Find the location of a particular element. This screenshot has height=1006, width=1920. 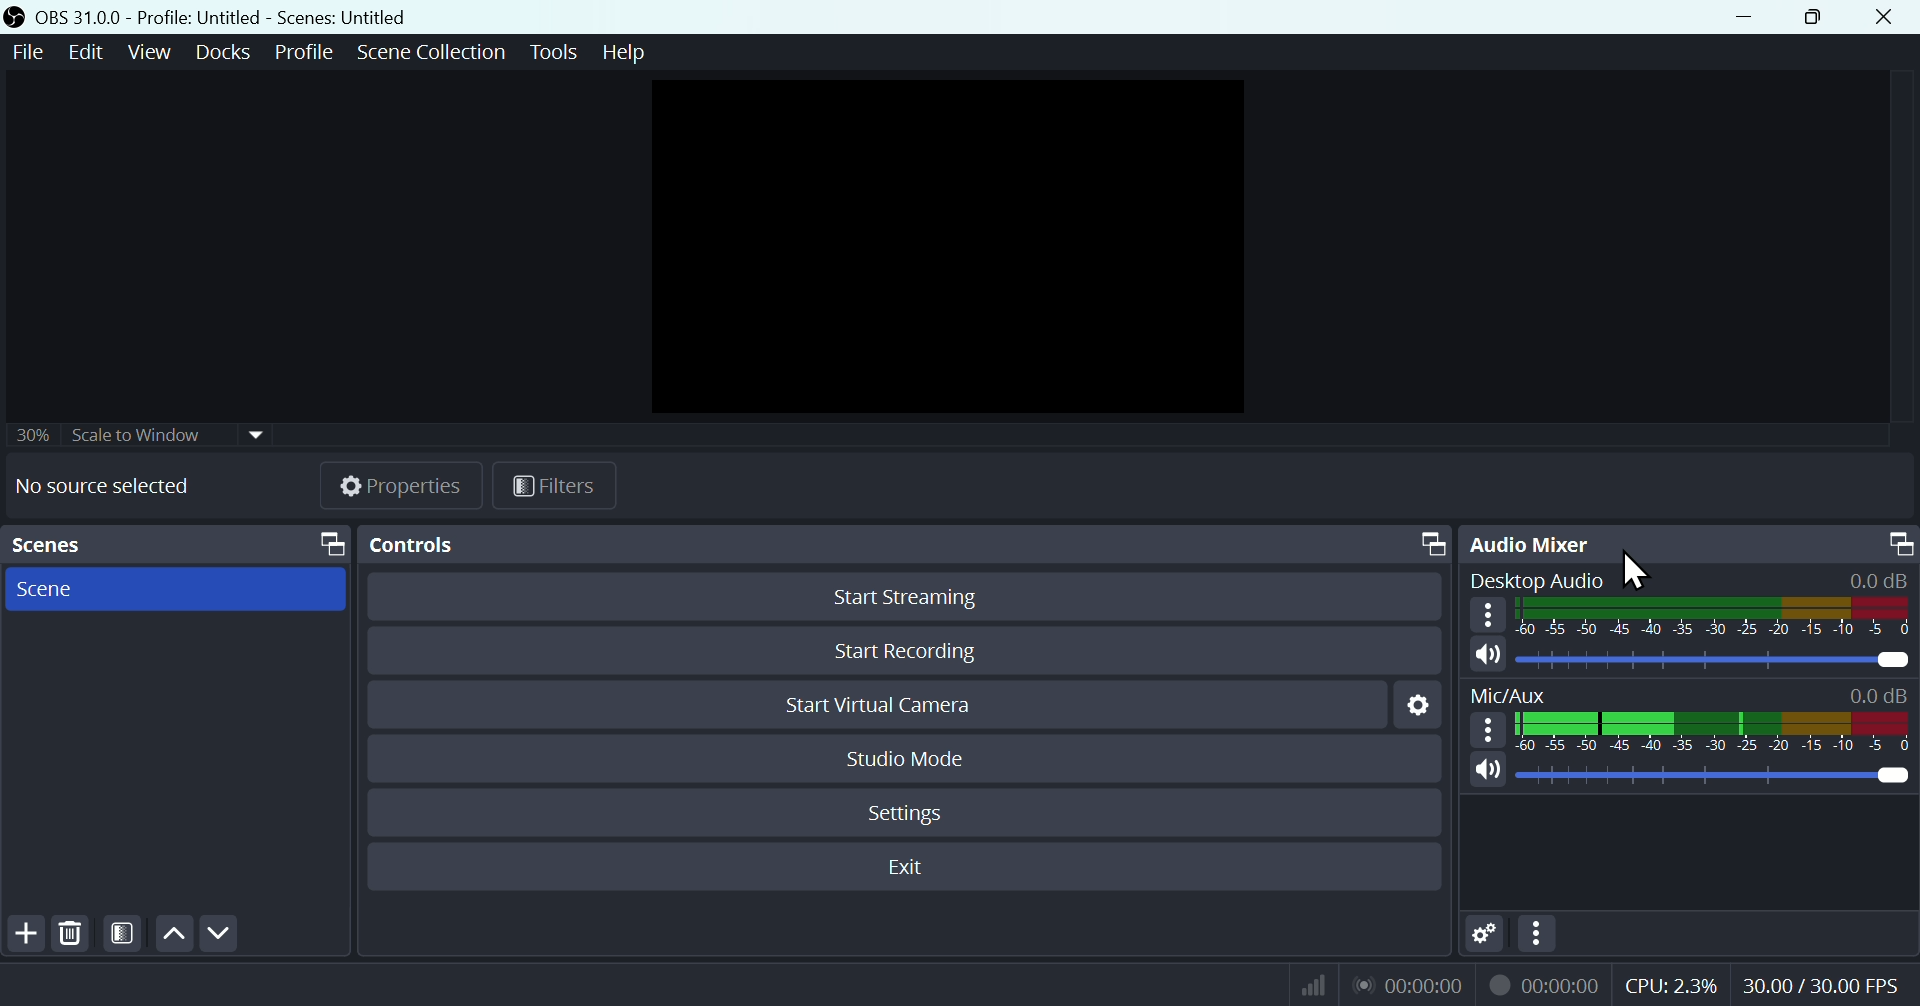

Add is located at coordinates (20, 933).